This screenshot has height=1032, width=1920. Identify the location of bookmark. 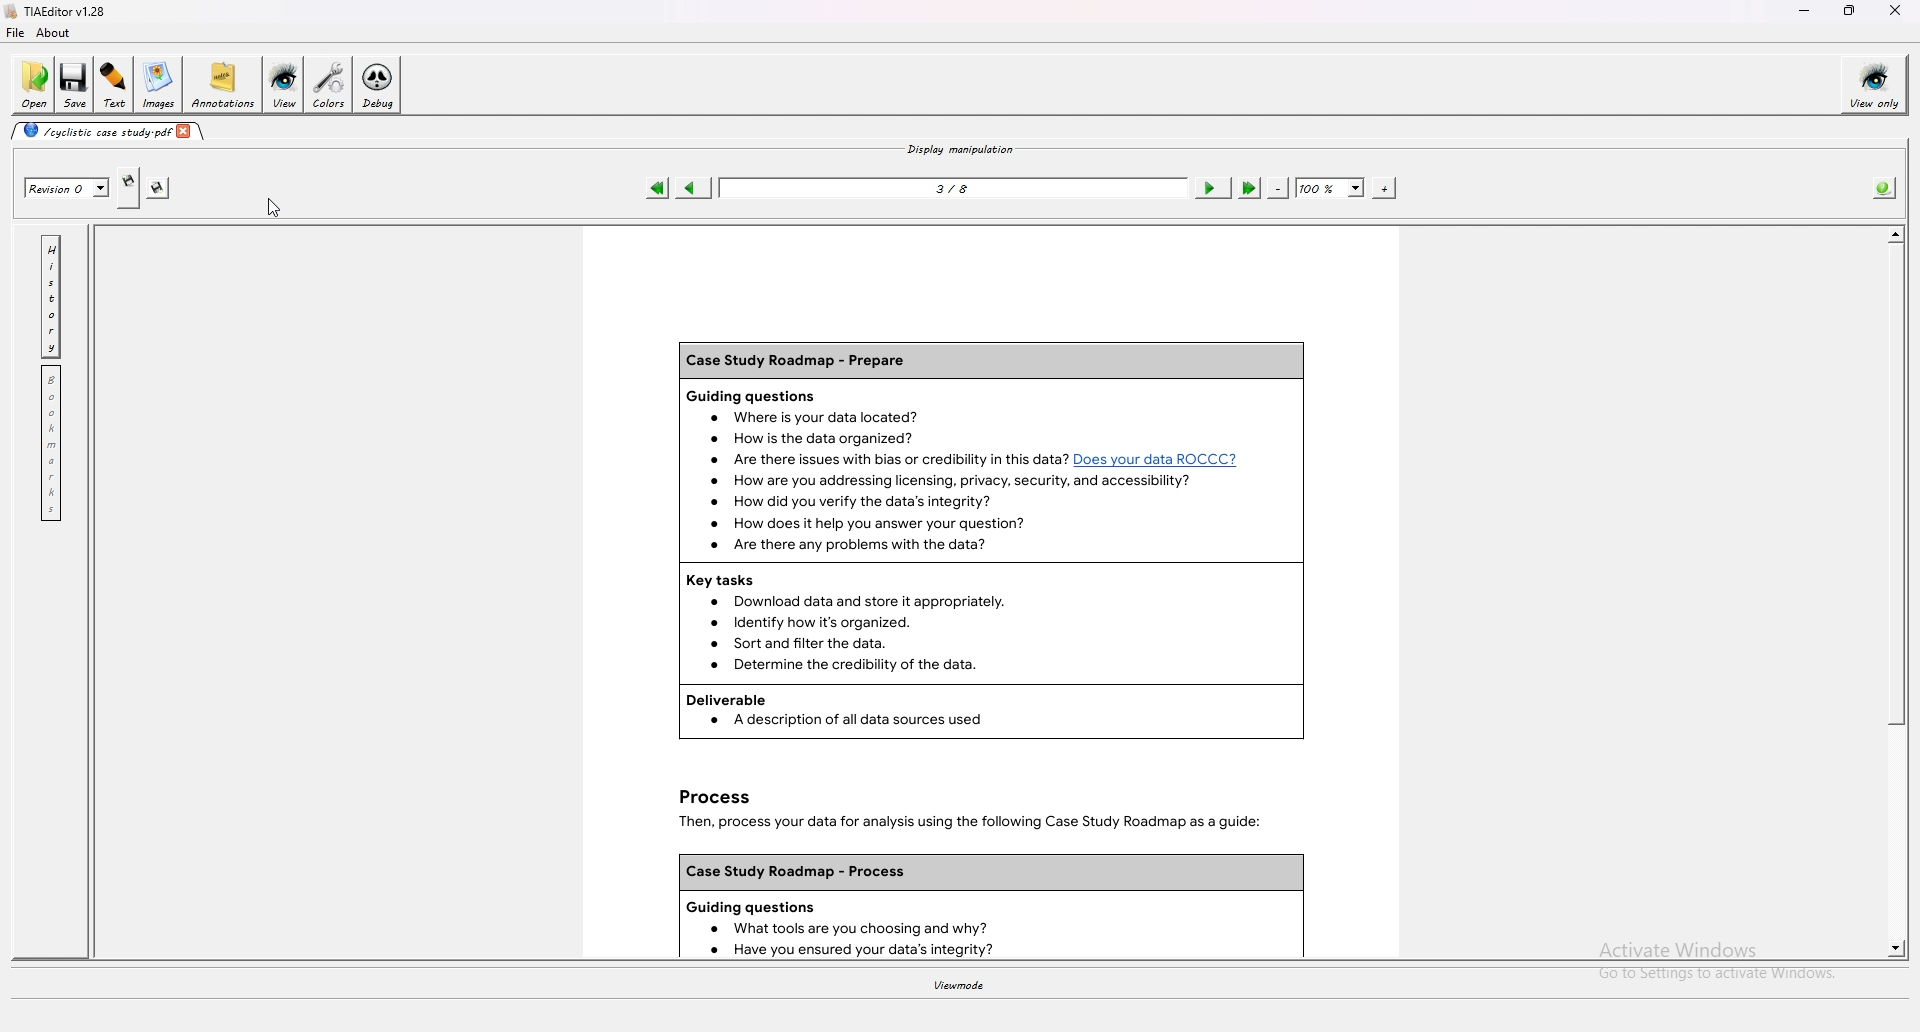
(53, 443).